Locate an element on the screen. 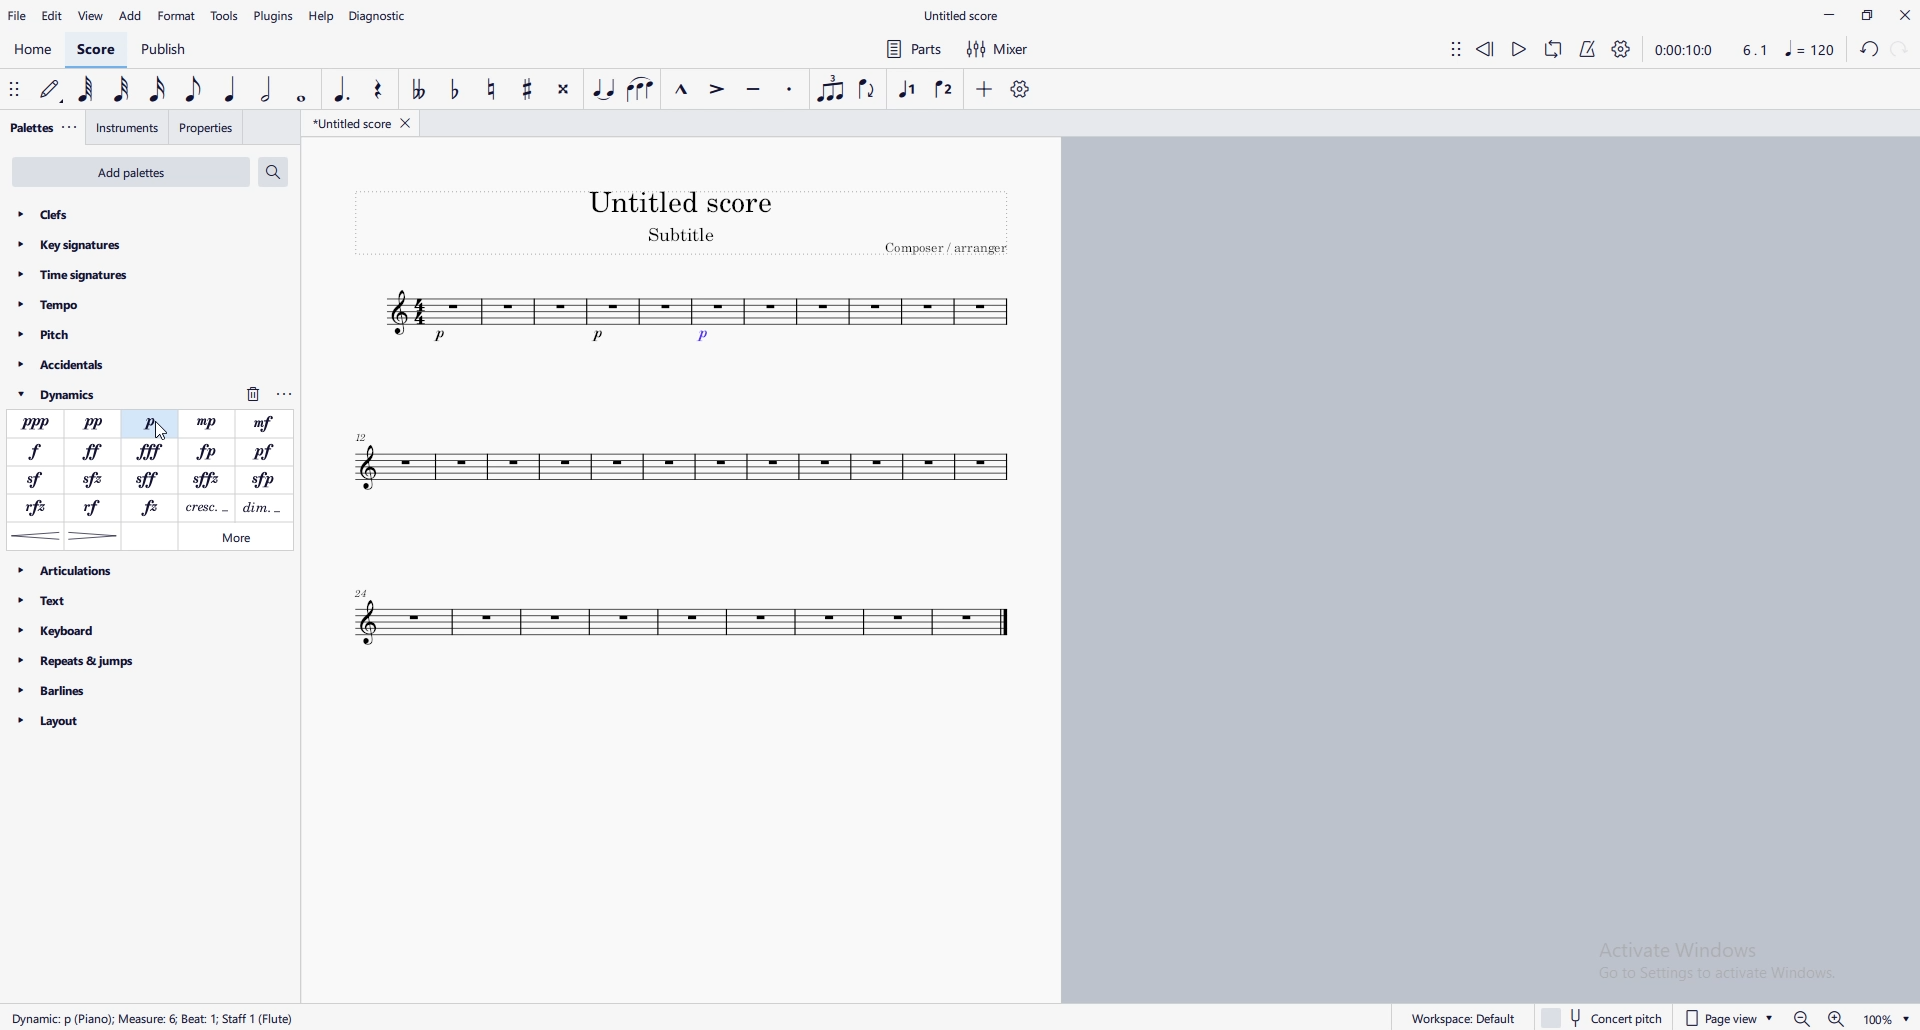 This screenshot has height=1030, width=1920. key signatures is located at coordinates (129, 244).